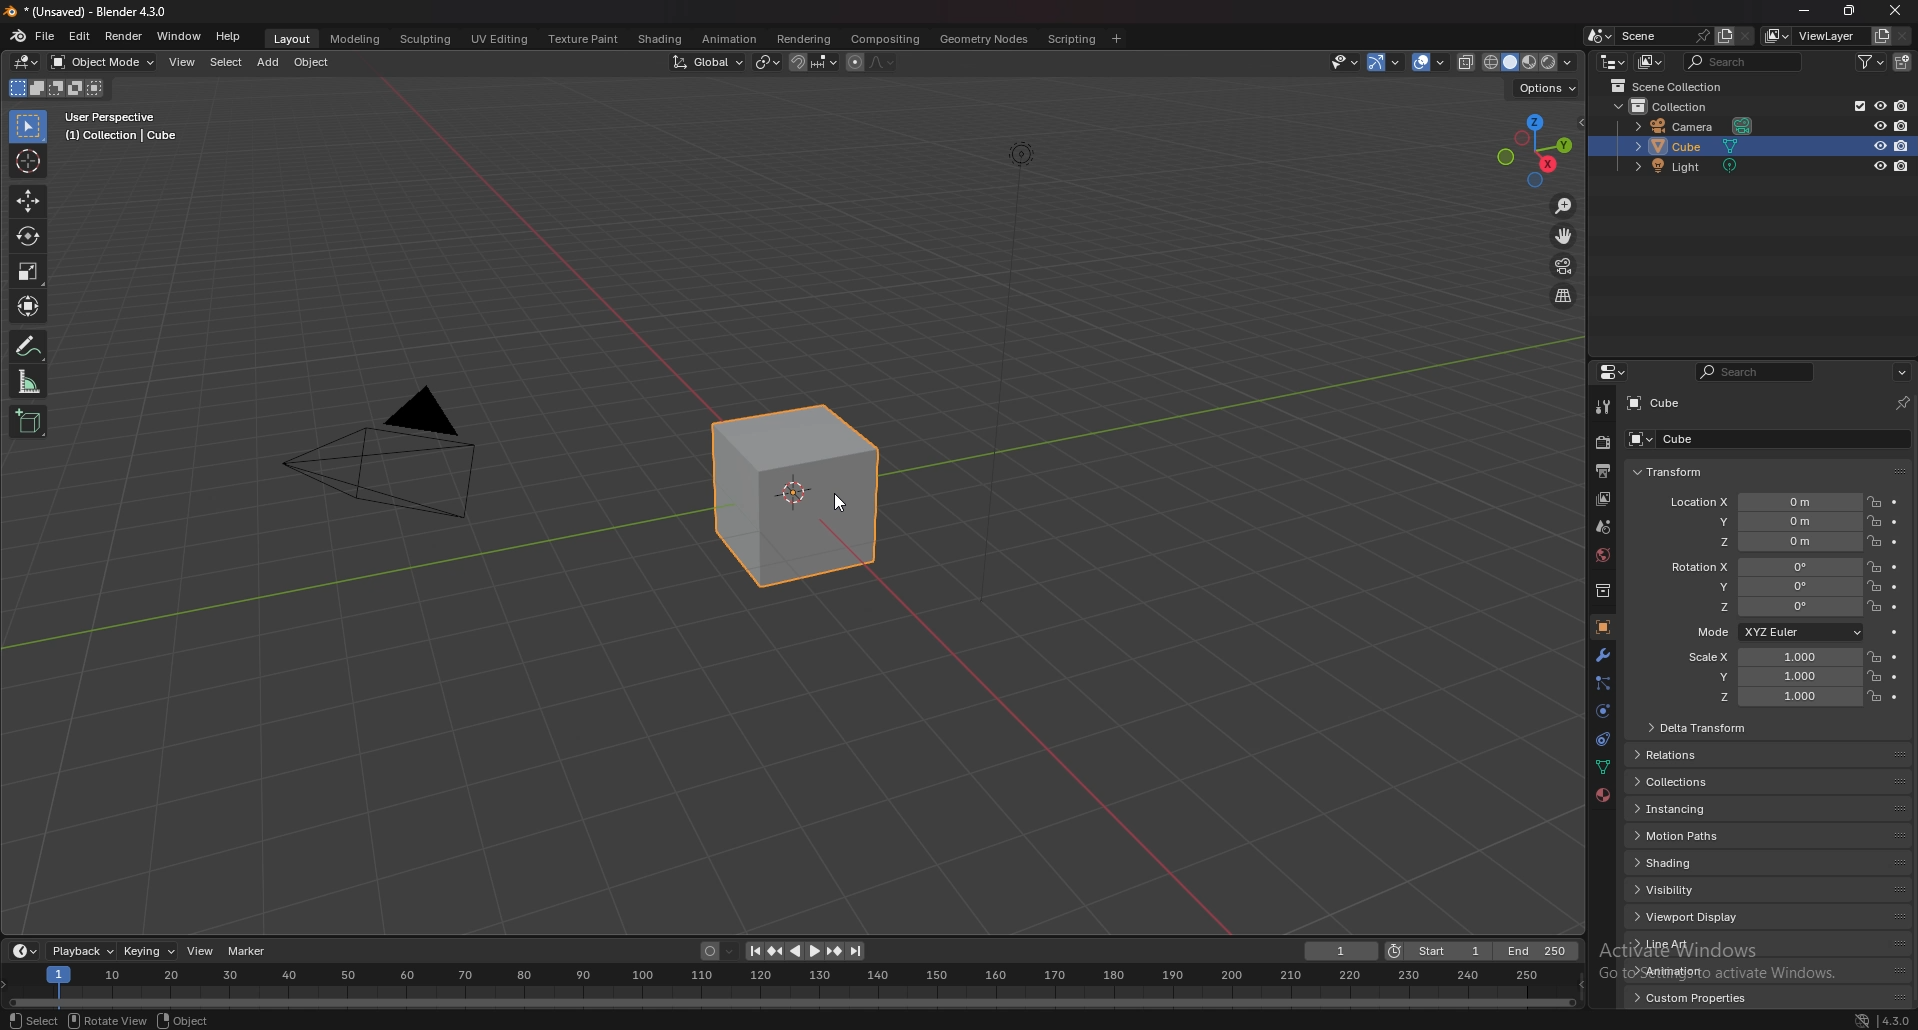  I want to click on user perspective, so click(126, 126).